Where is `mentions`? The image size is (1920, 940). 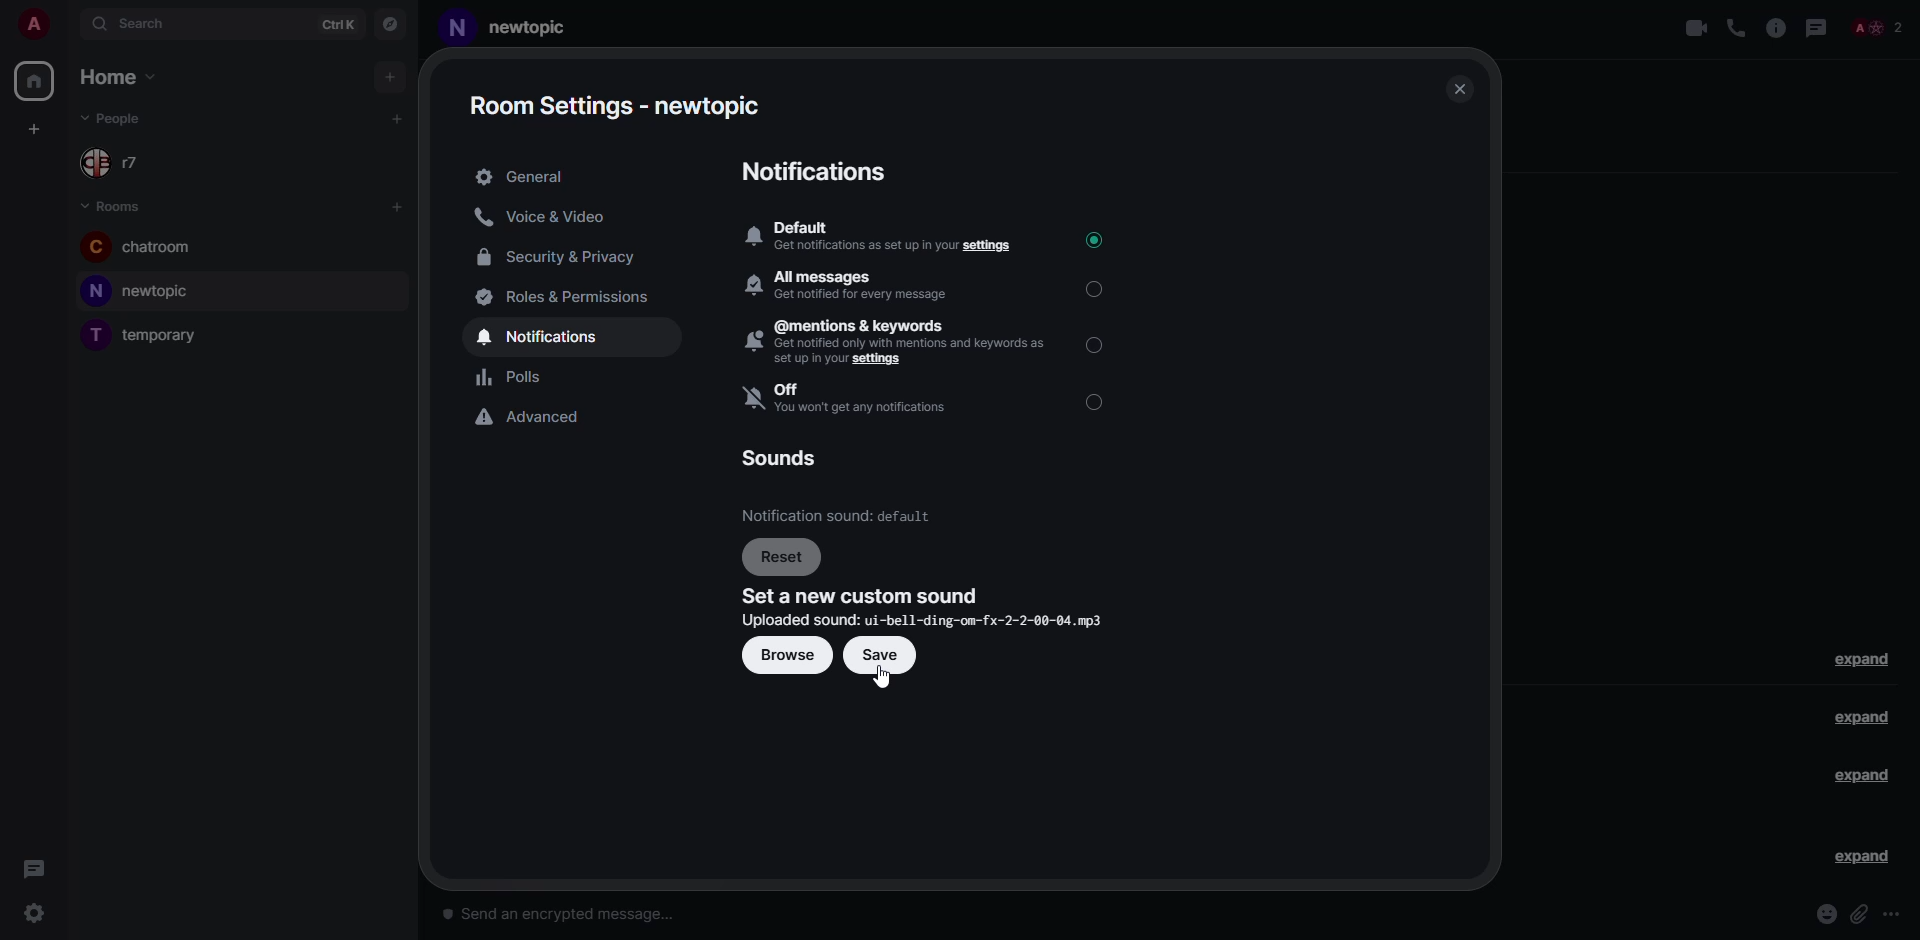
mentions is located at coordinates (898, 342).